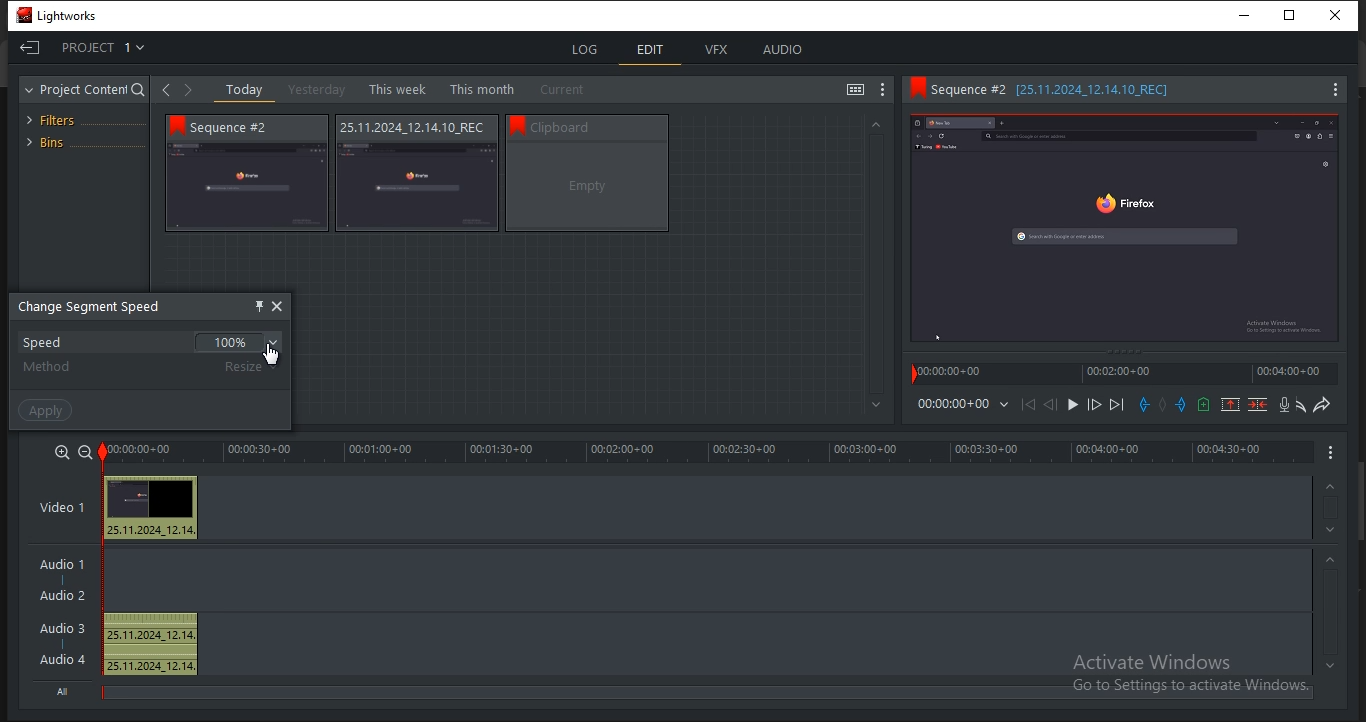 This screenshot has width=1366, height=722. Describe the element at coordinates (875, 406) in the screenshot. I see `Greyed out down arrow` at that location.